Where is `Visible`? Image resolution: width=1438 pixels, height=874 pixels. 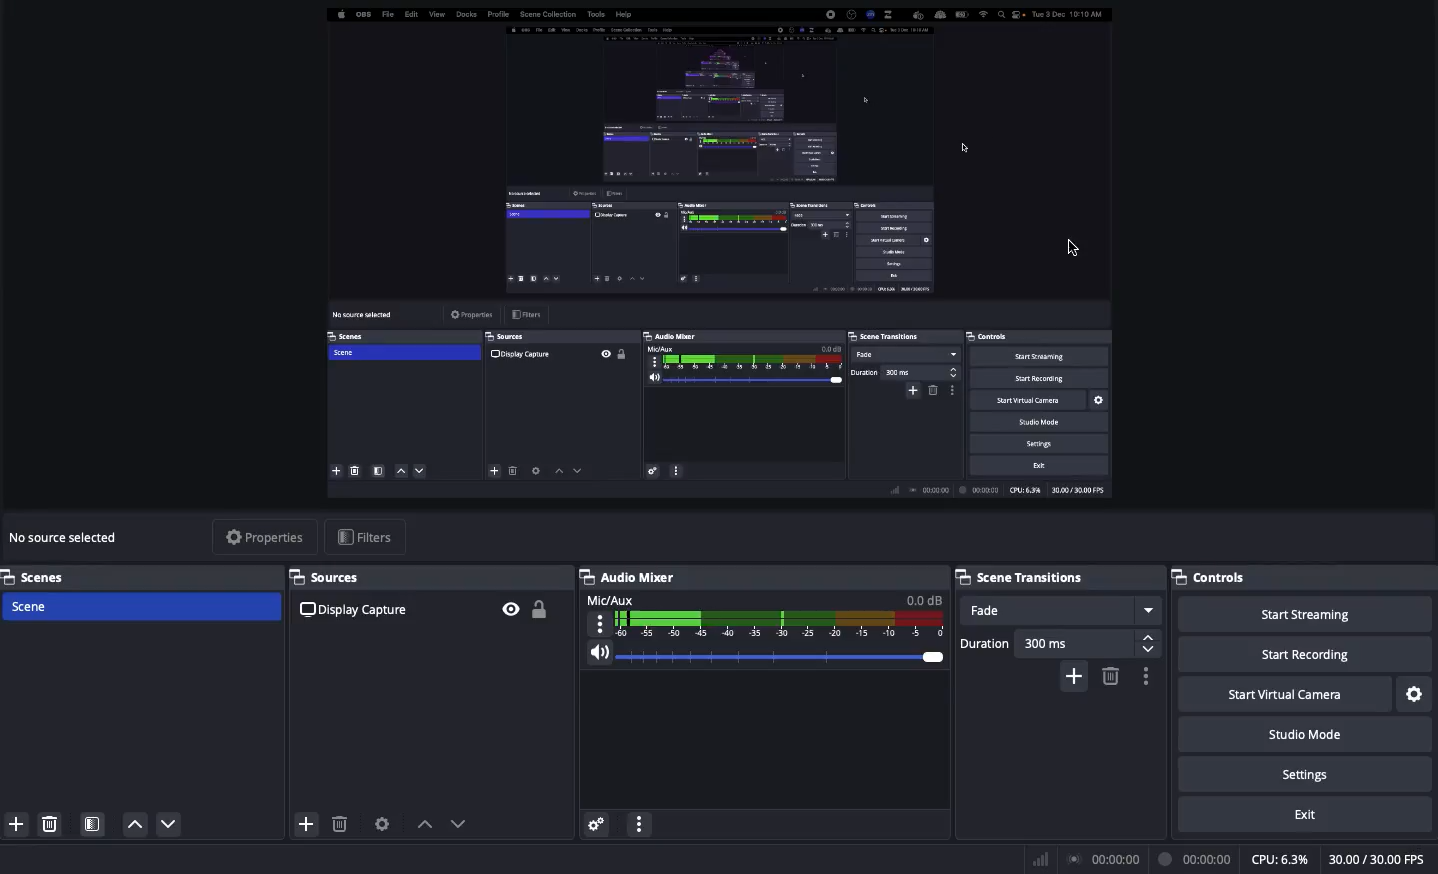 Visible is located at coordinates (510, 608).